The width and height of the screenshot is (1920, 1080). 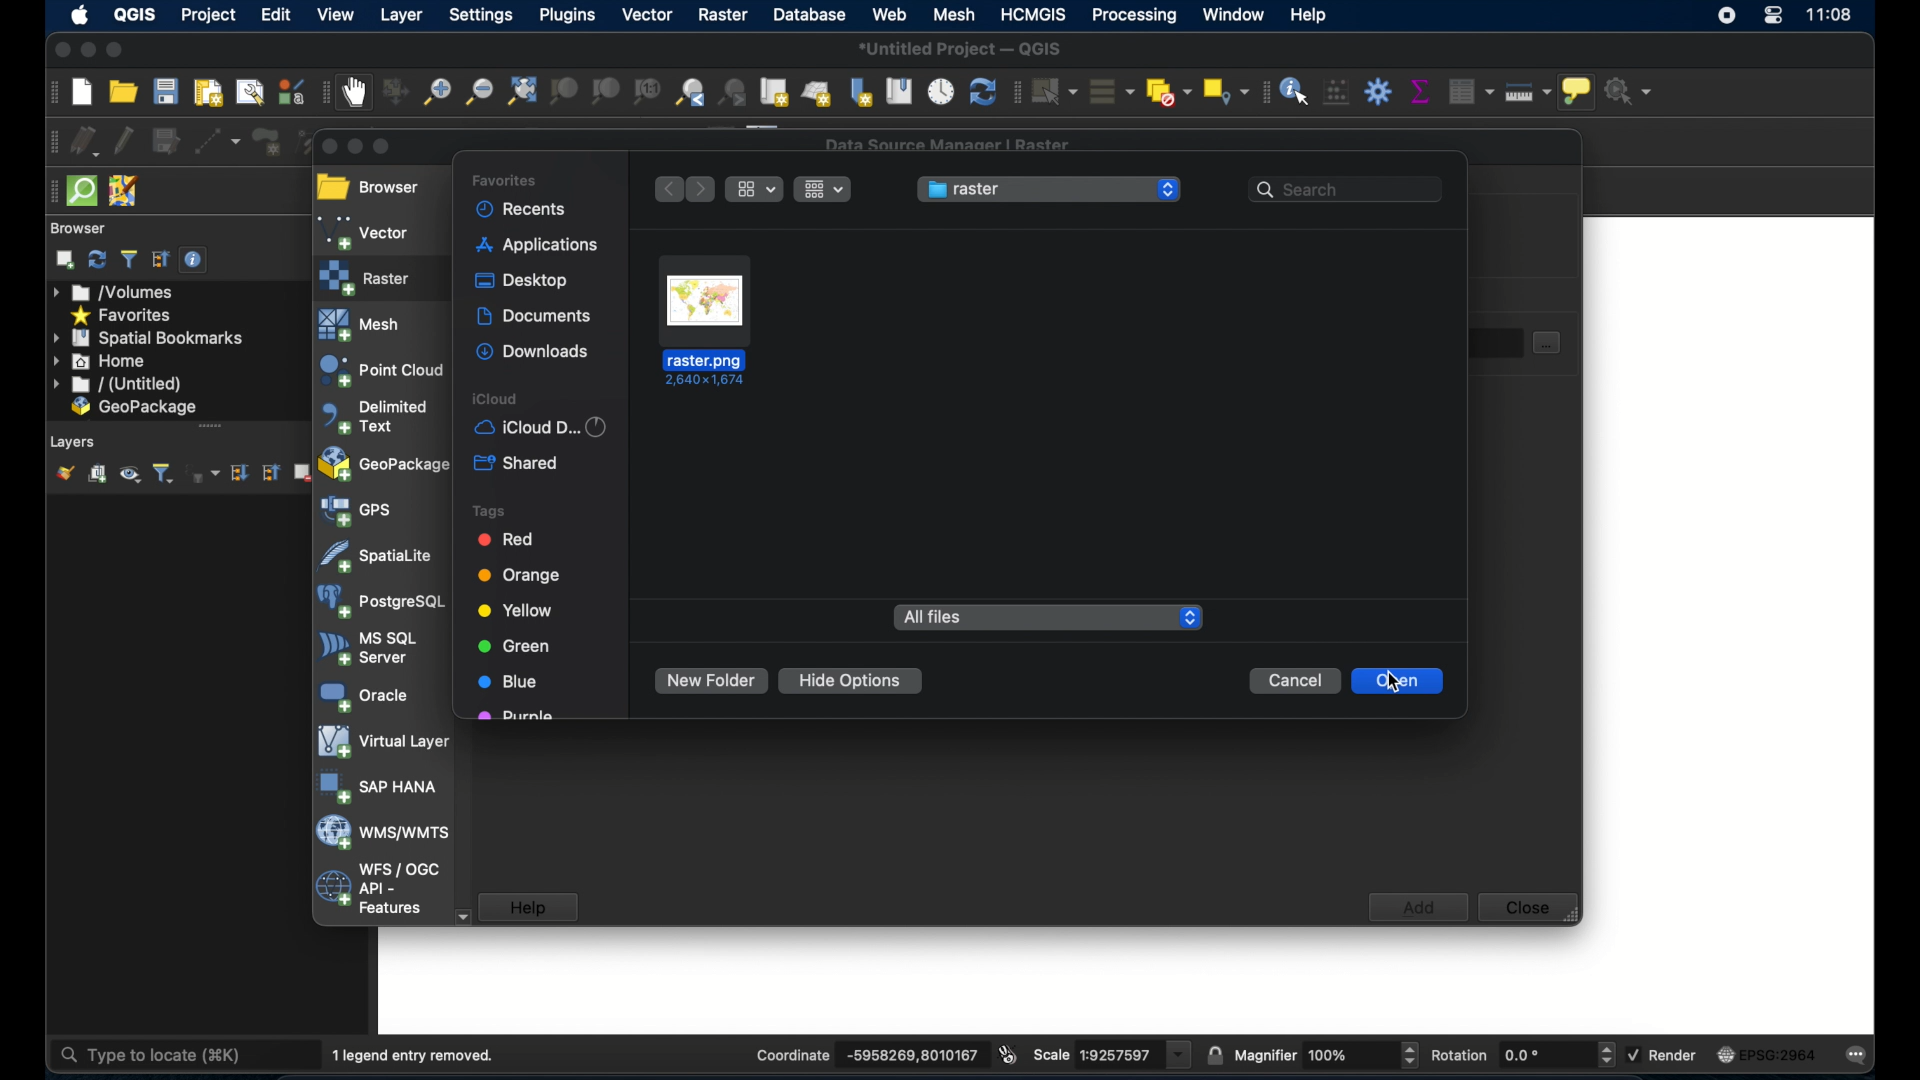 I want to click on show statistical summary, so click(x=1419, y=91).